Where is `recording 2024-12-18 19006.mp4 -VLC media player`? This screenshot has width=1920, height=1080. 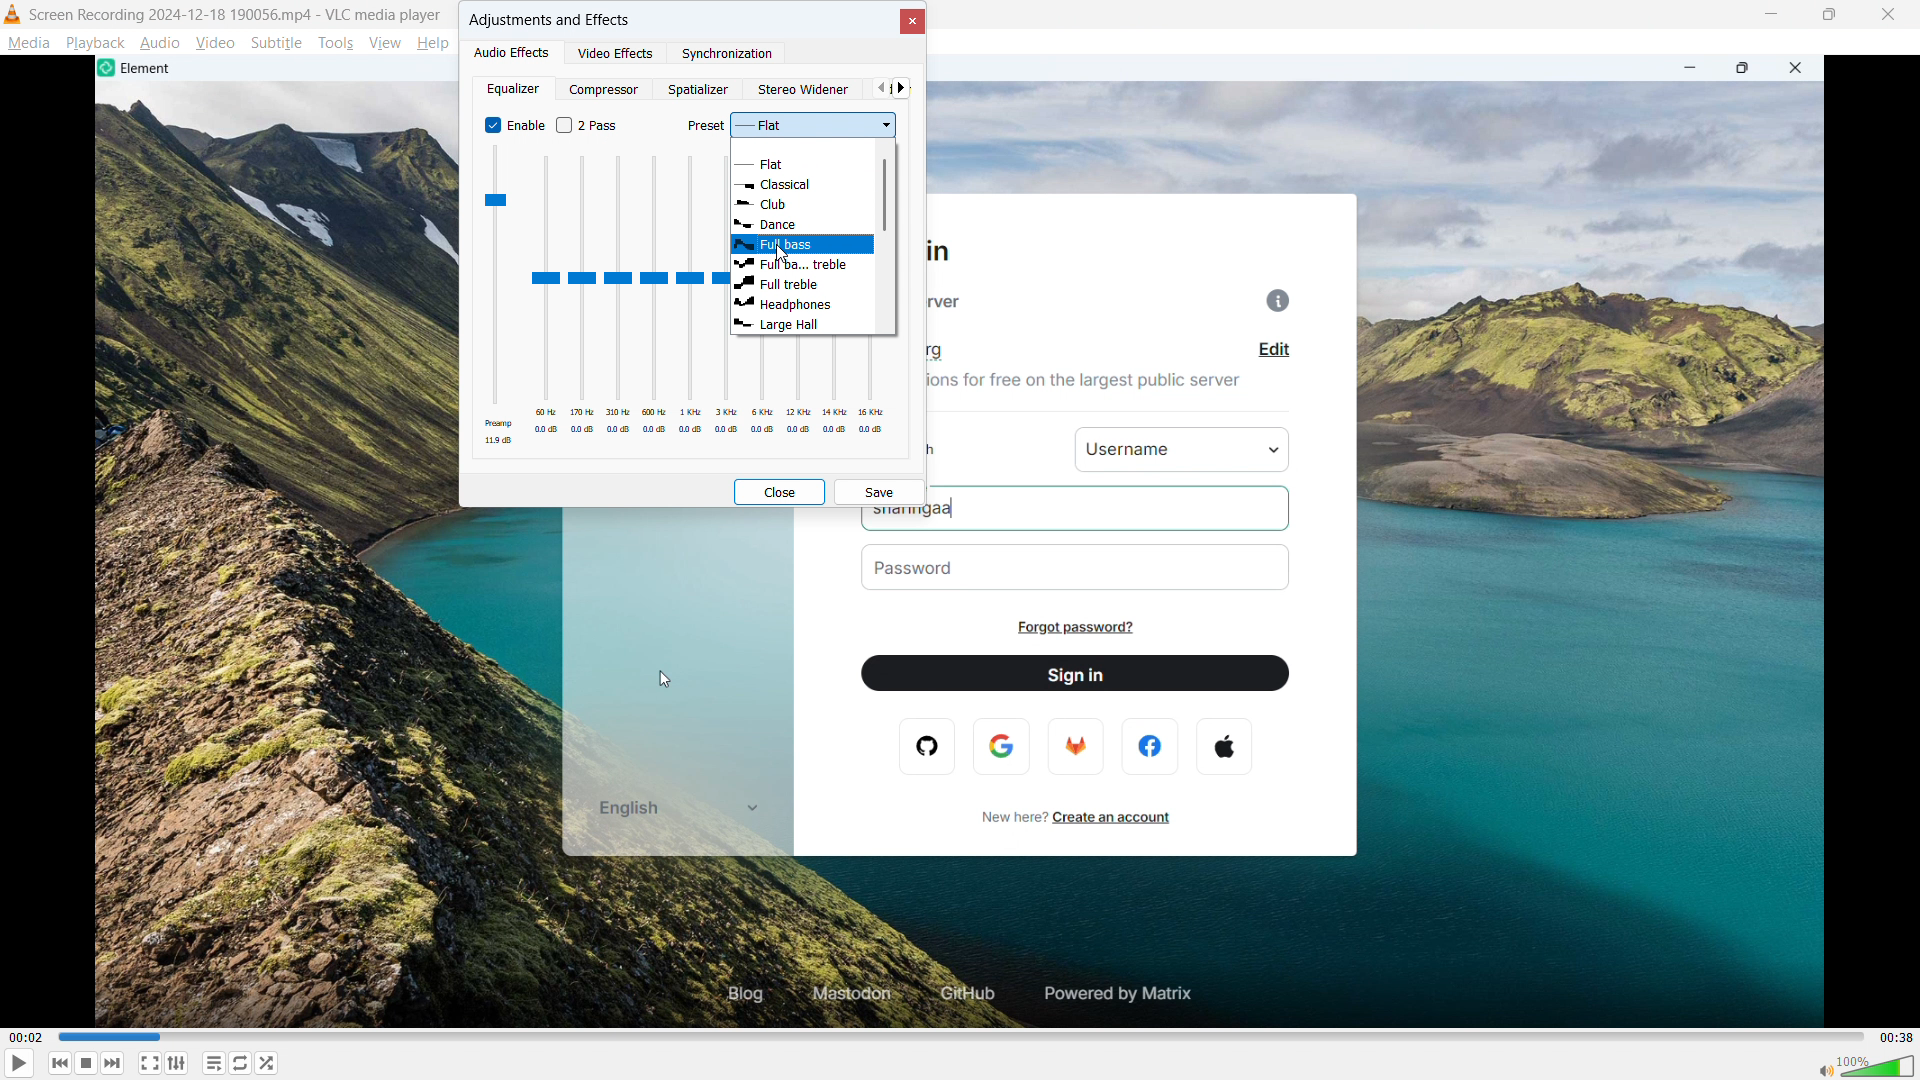 recording 2024-12-18 19006.mp4 -VLC media player is located at coordinates (237, 14).